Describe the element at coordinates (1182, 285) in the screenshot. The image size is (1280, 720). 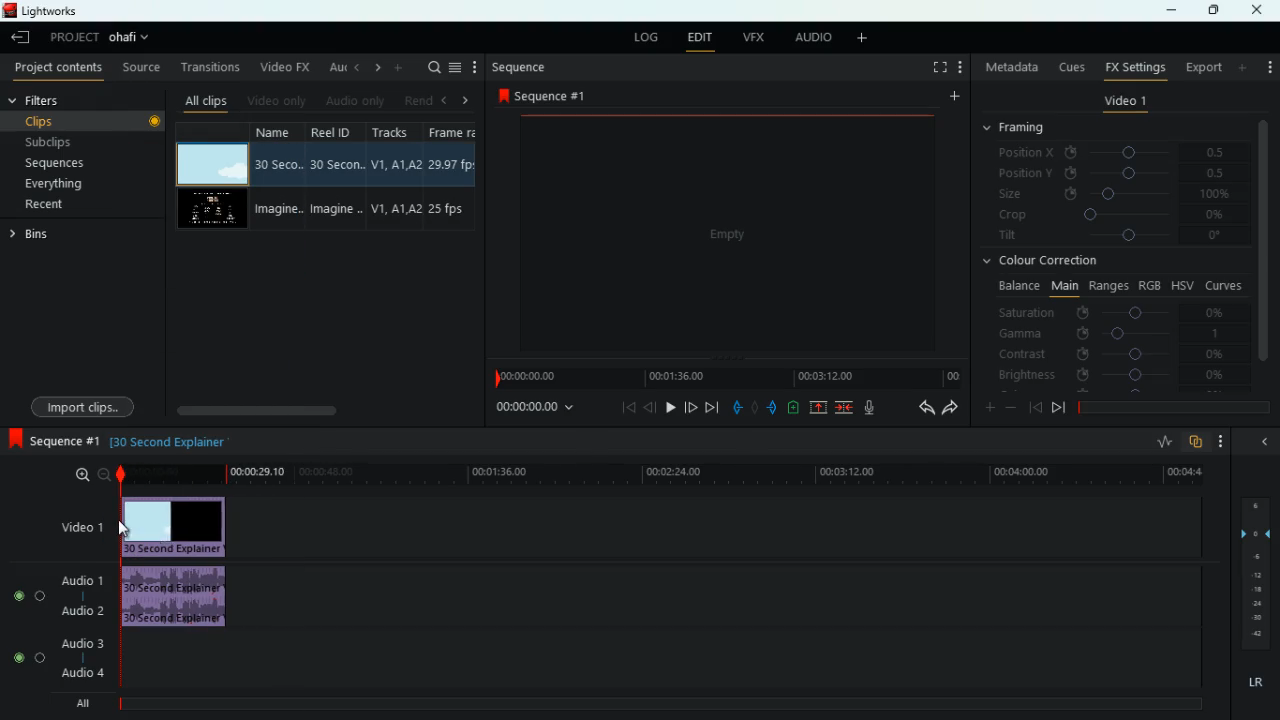
I see `hsv` at that location.